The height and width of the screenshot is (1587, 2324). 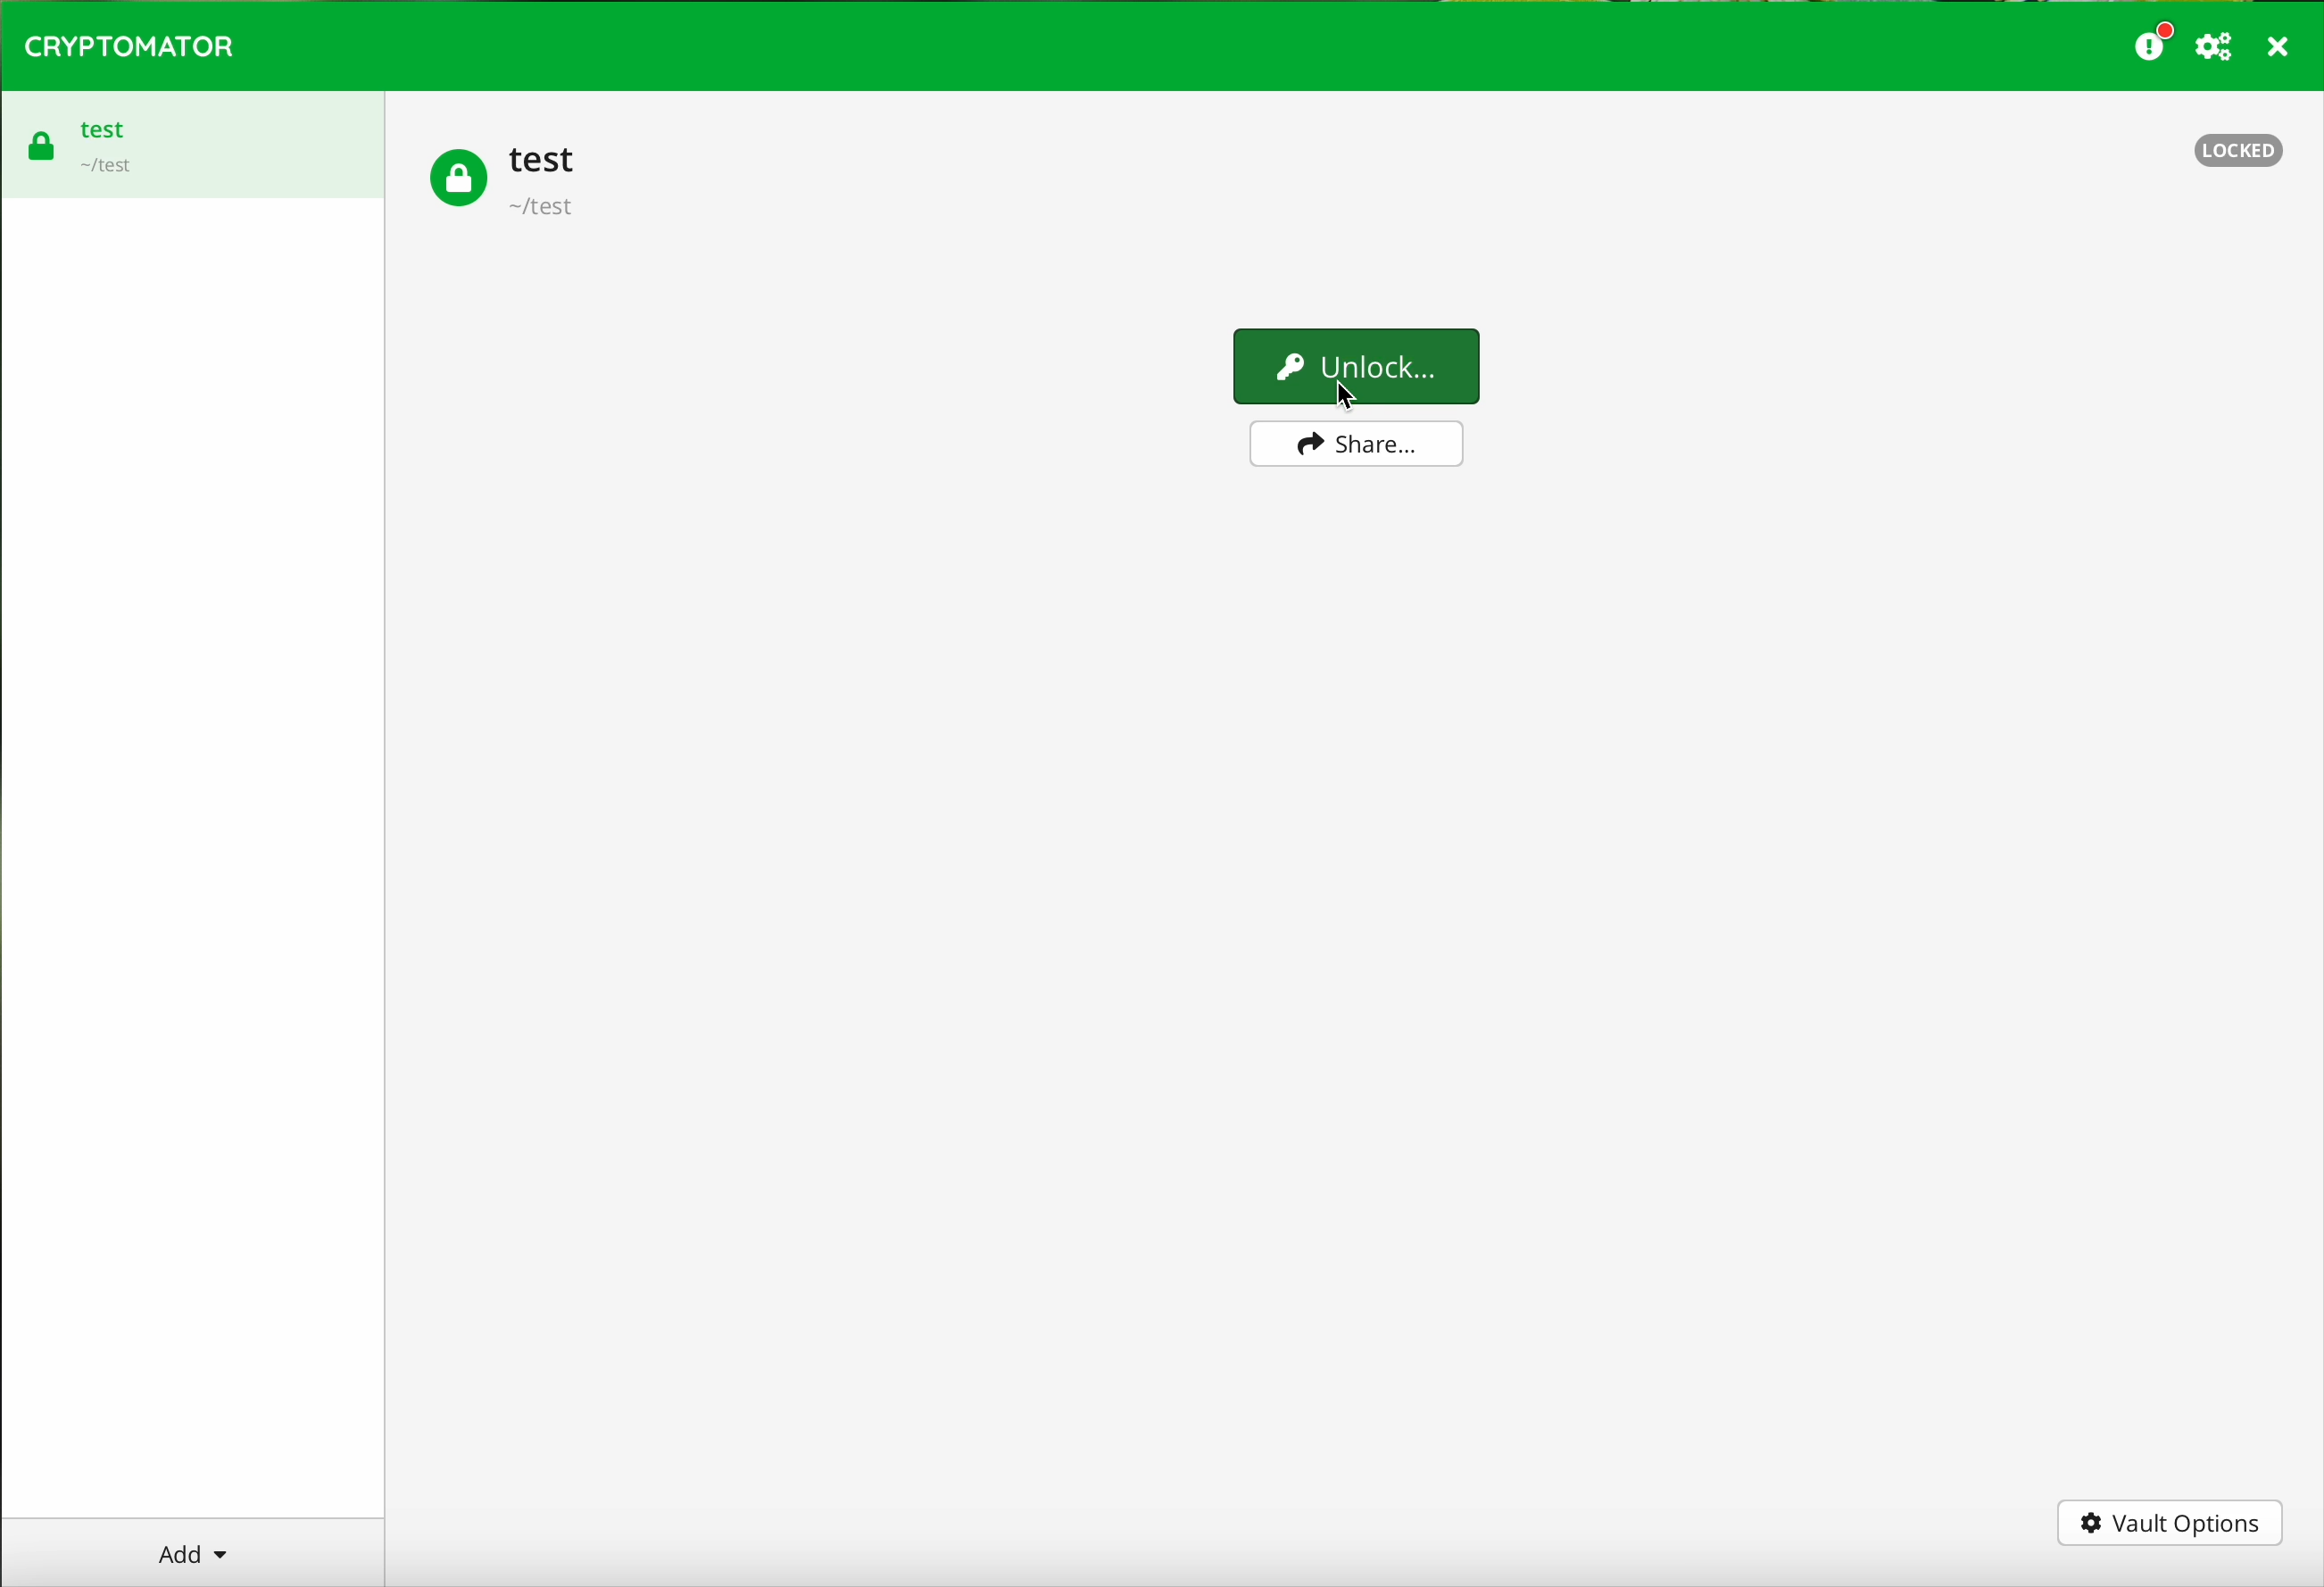 I want to click on locked, so click(x=2240, y=152).